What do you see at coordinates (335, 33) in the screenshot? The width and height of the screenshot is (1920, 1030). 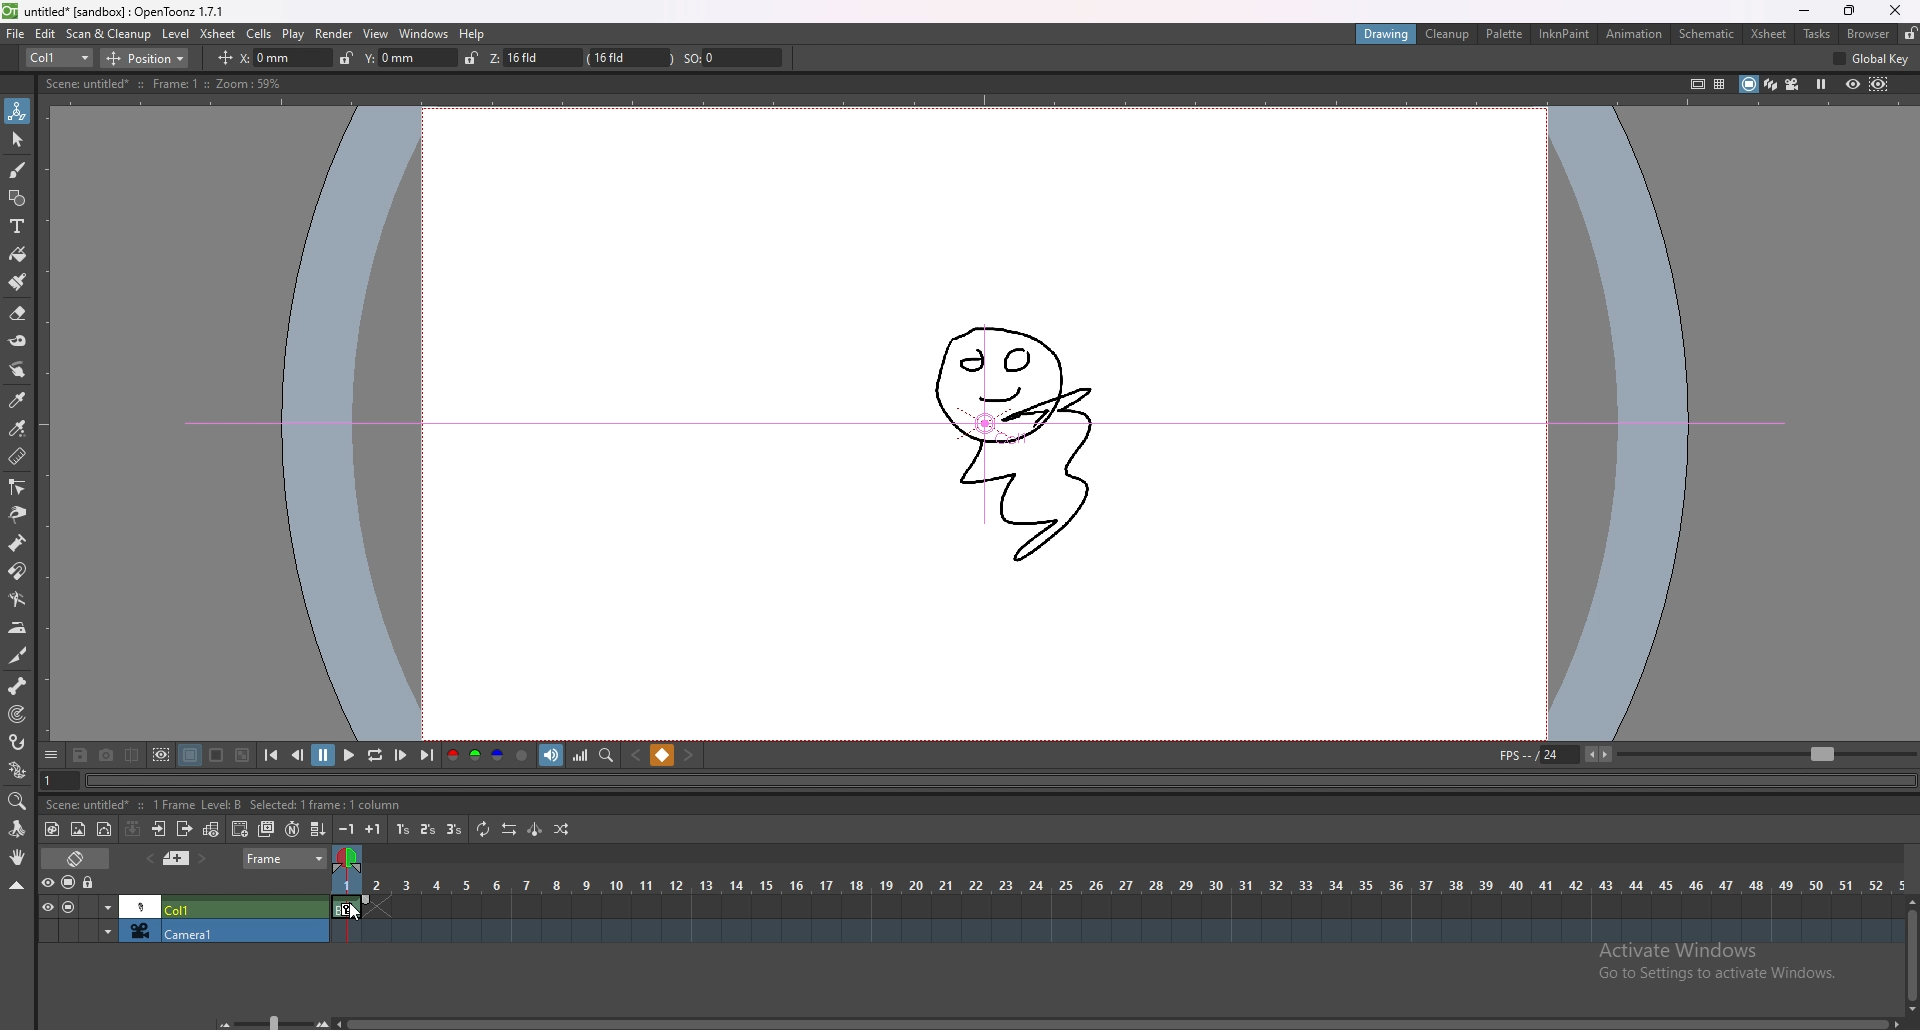 I see `render` at bounding box center [335, 33].